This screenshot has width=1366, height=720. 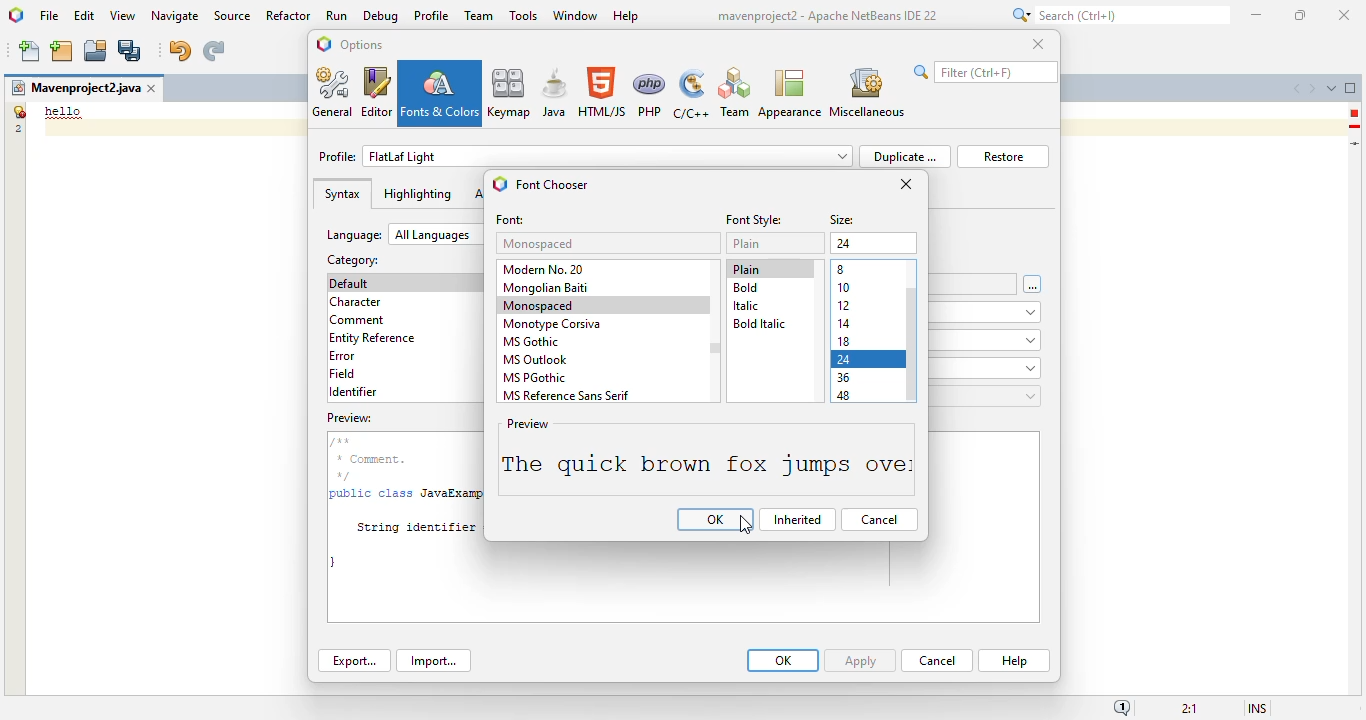 What do you see at coordinates (377, 92) in the screenshot?
I see `editor` at bounding box center [377, 92].